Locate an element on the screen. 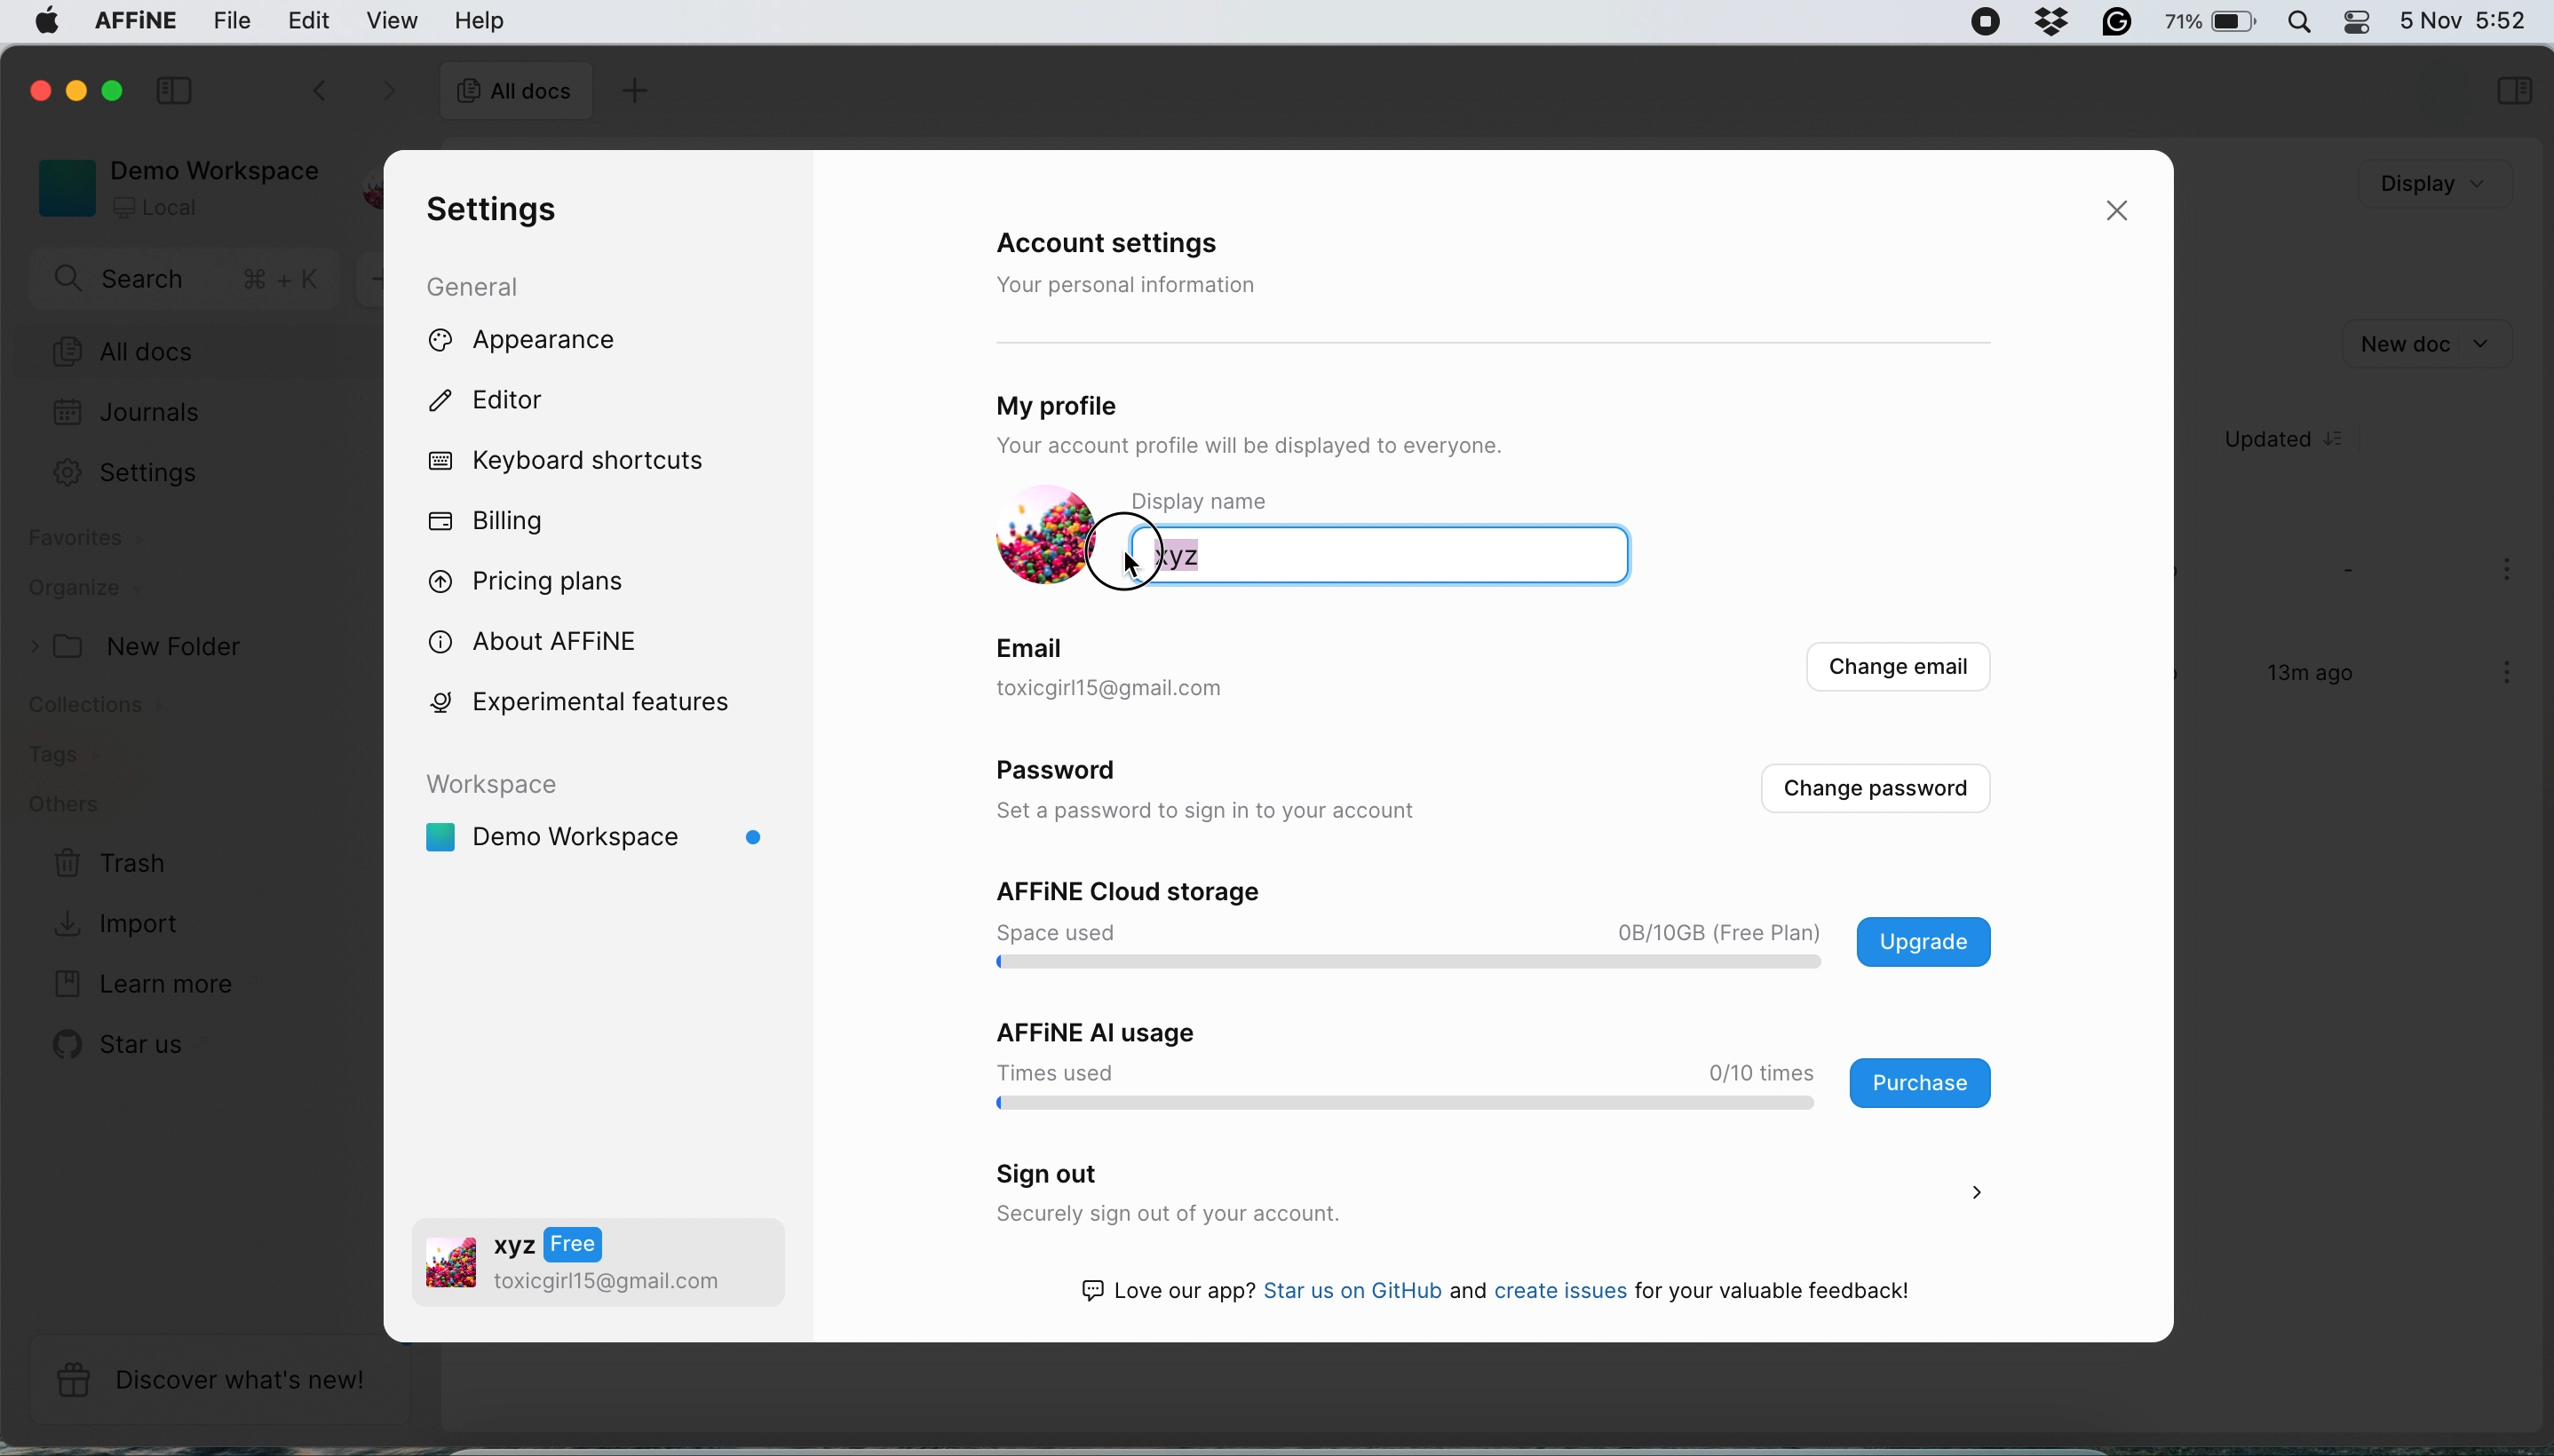 The width and height of the screenshot is (2554, 1456). Your account profile will be displayed to everyone. is located at coordinates (1330, 448).